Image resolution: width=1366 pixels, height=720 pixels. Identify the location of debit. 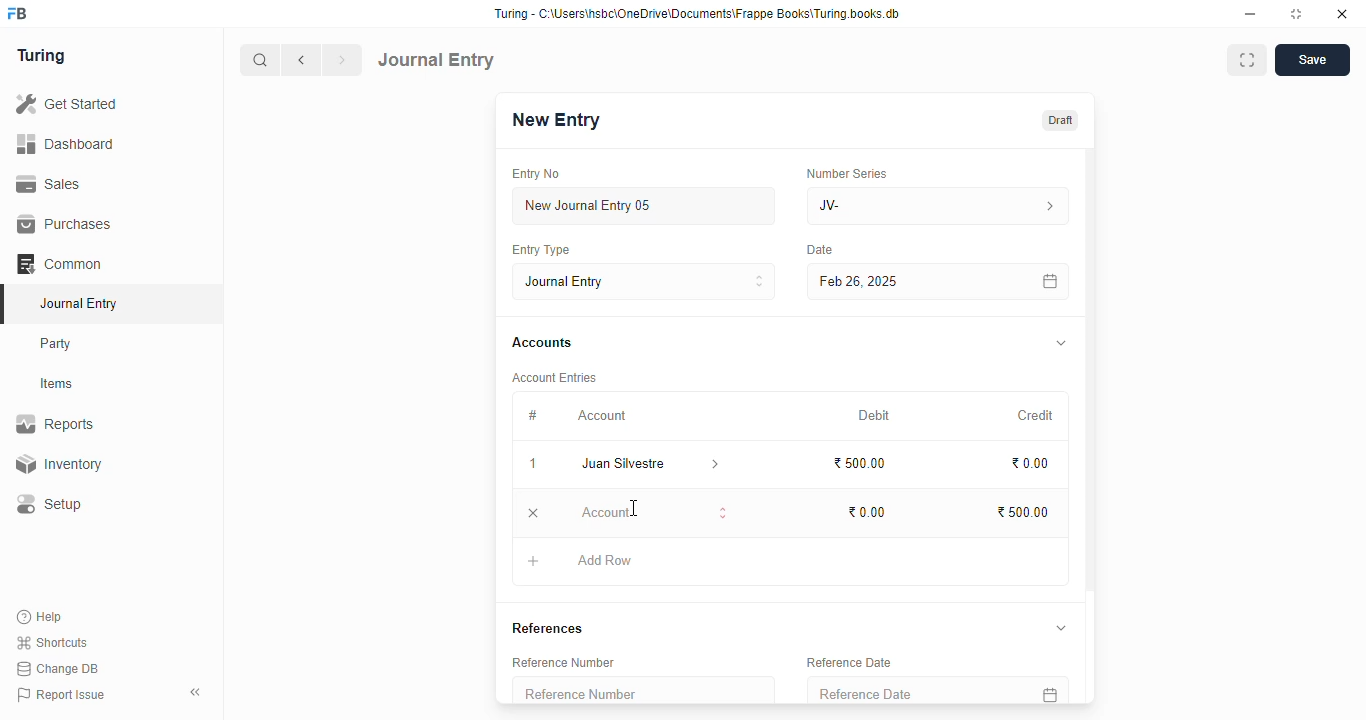
(875, 415).